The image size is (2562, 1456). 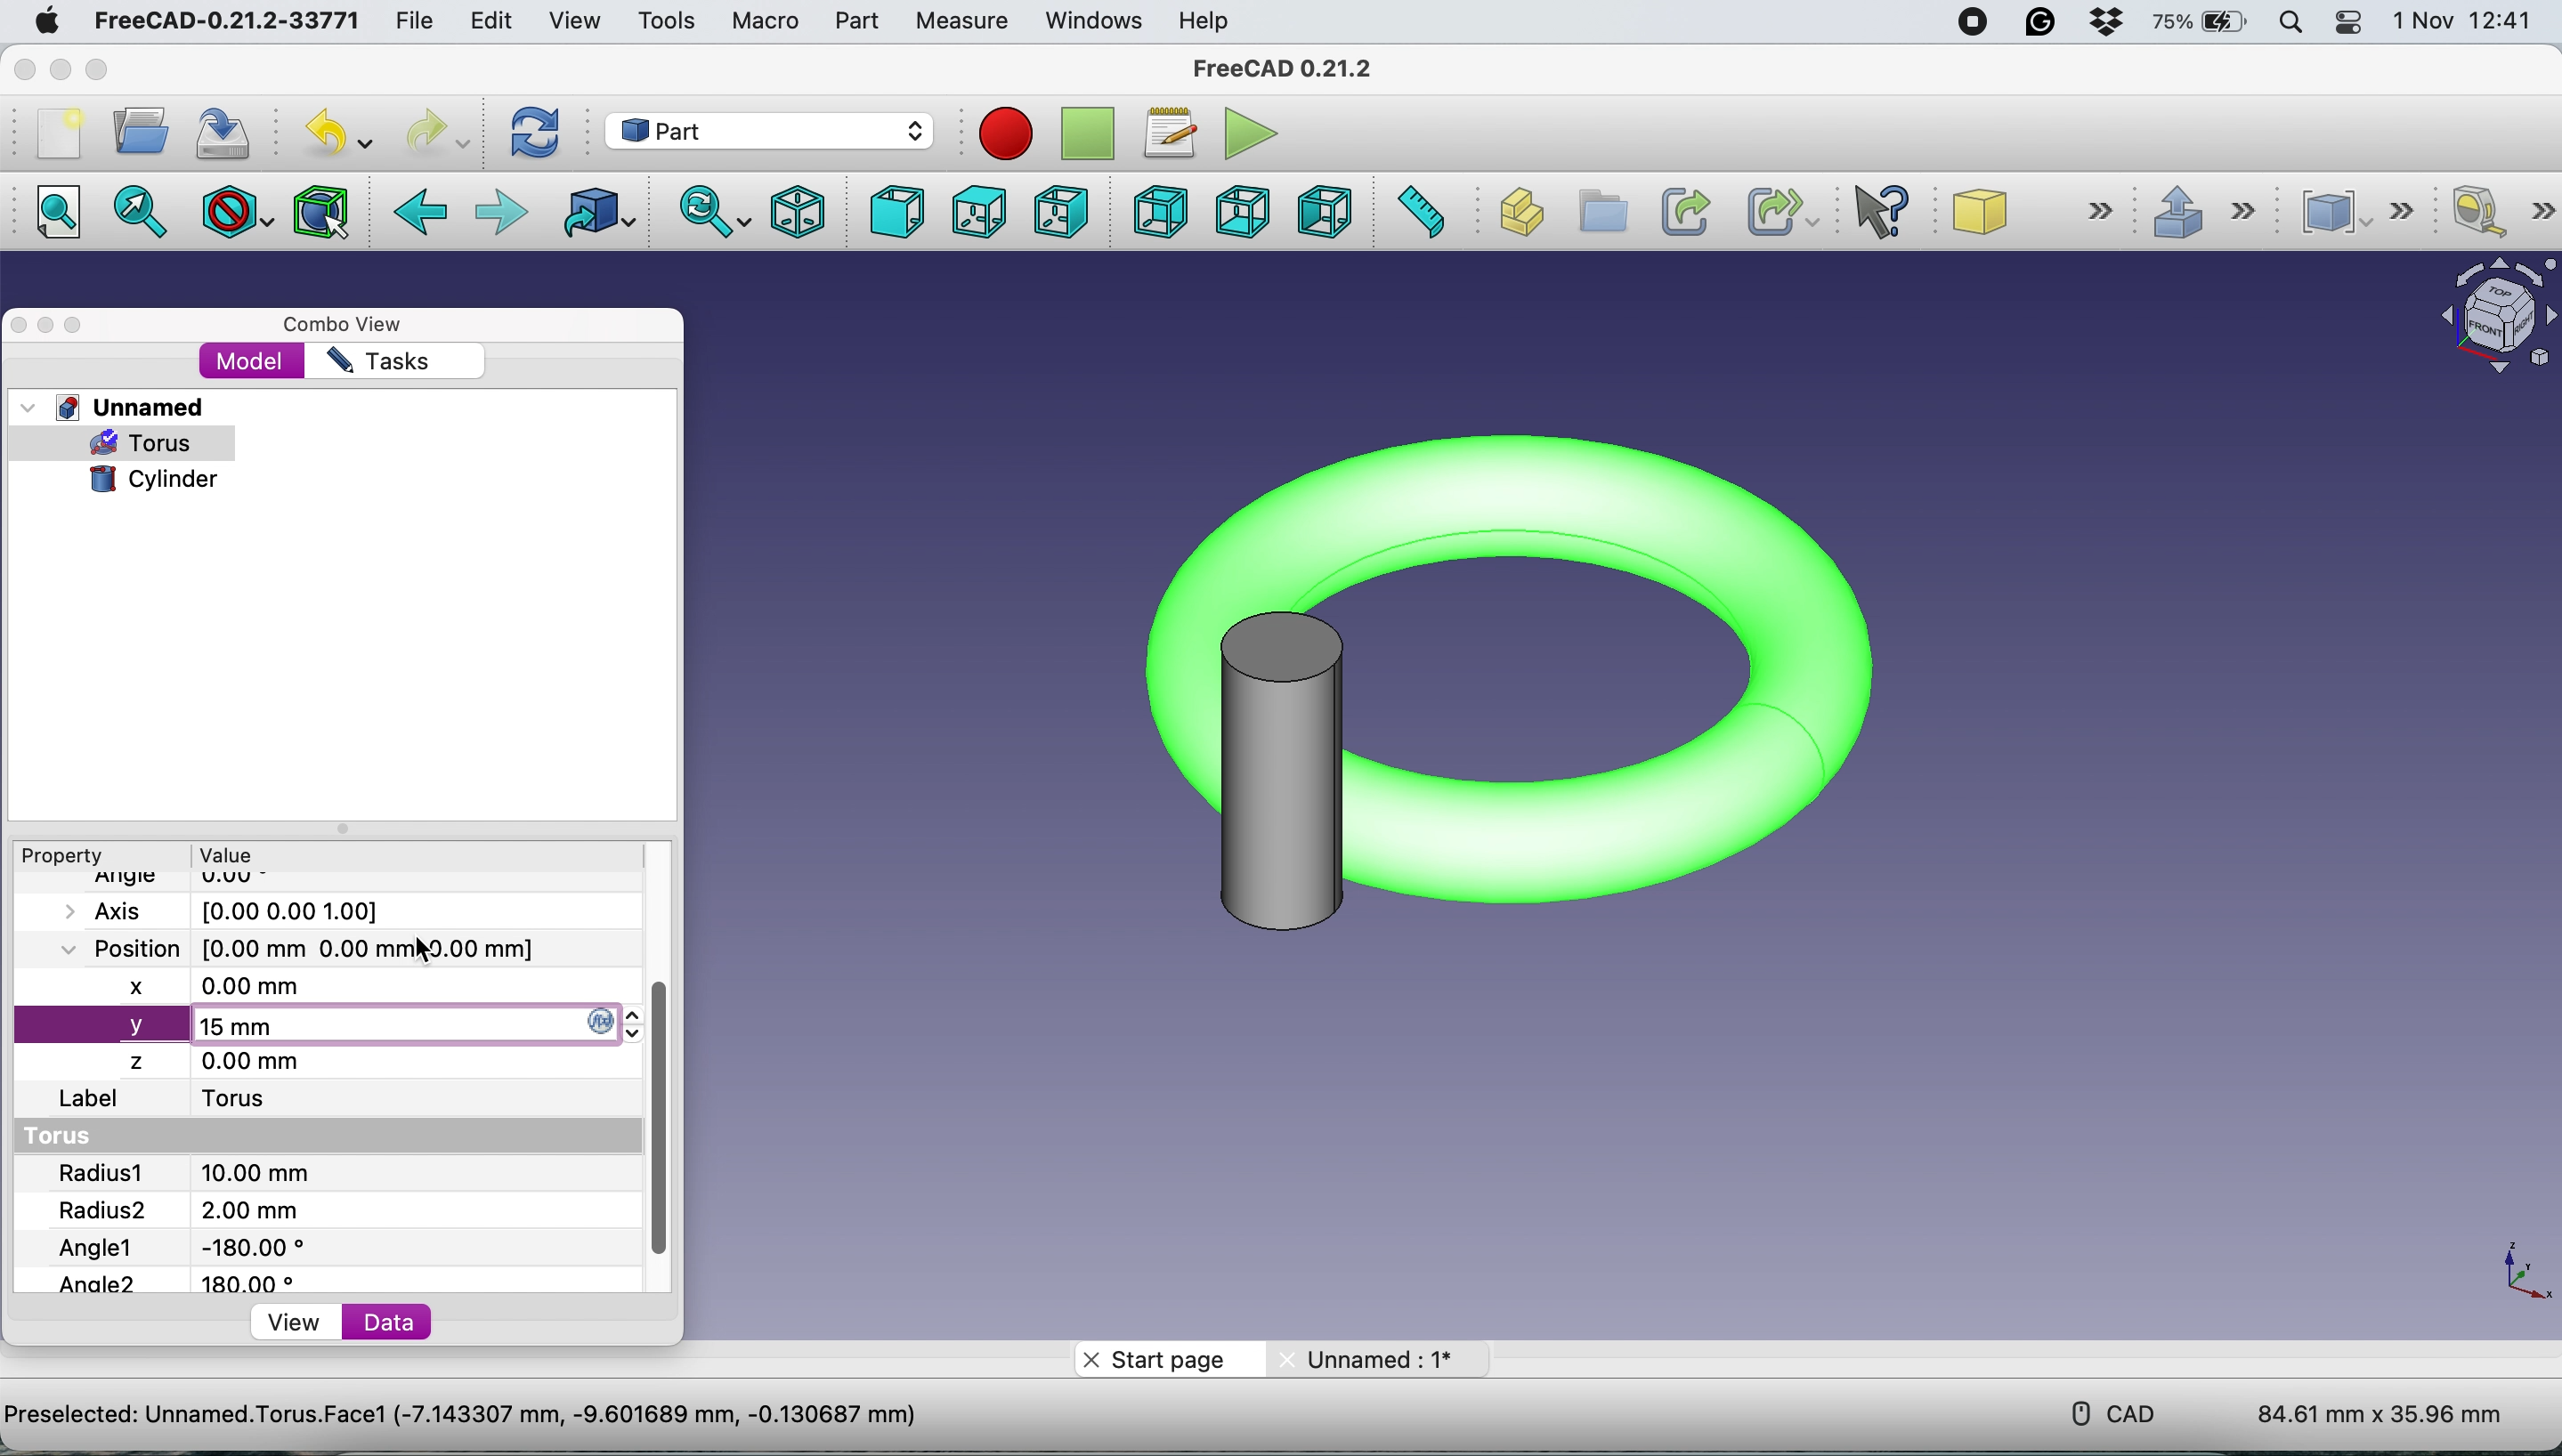 I want to click on create group, so click(x=1599, y=213).